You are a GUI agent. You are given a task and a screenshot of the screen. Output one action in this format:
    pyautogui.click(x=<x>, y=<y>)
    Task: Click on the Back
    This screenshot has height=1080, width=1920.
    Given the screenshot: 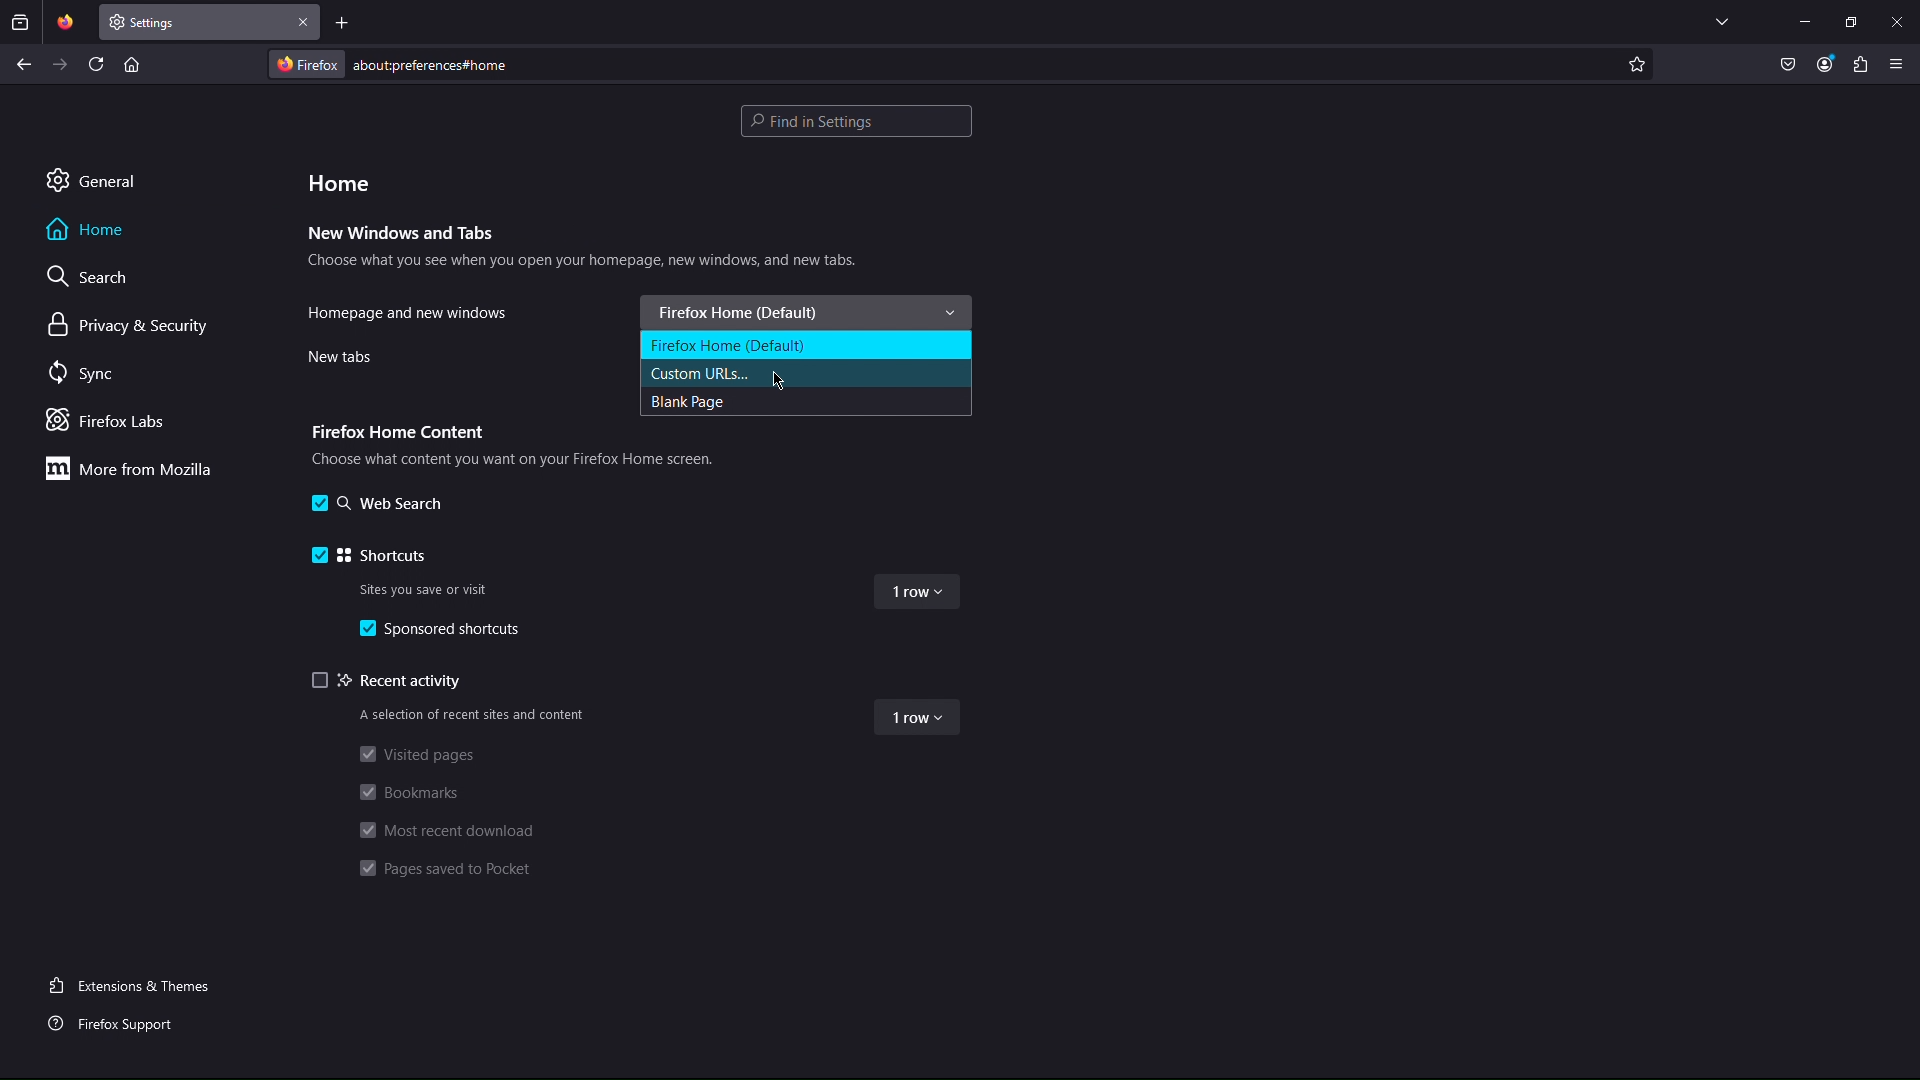 What is the action you would take?
    pyautogui.click(x=24, y=64)
    